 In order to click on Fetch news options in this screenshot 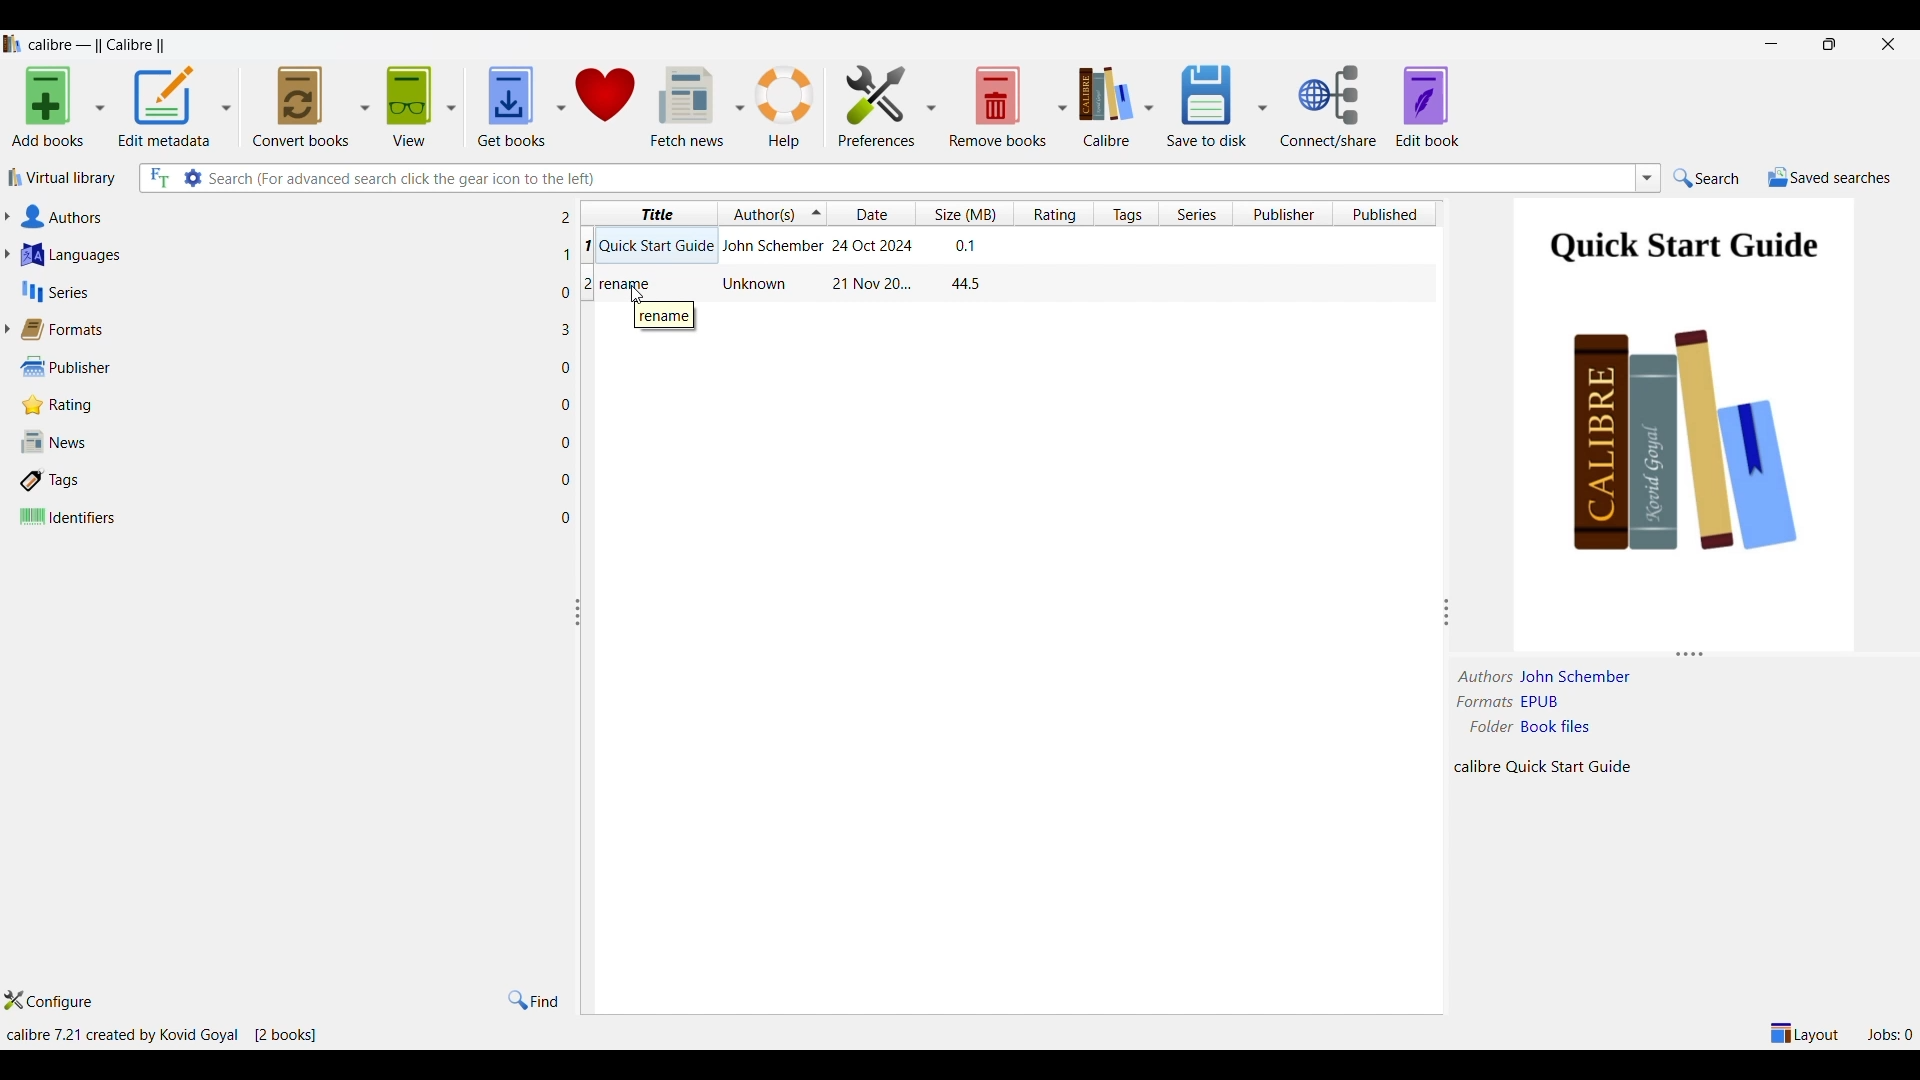, I will do `click(742, 105)`.